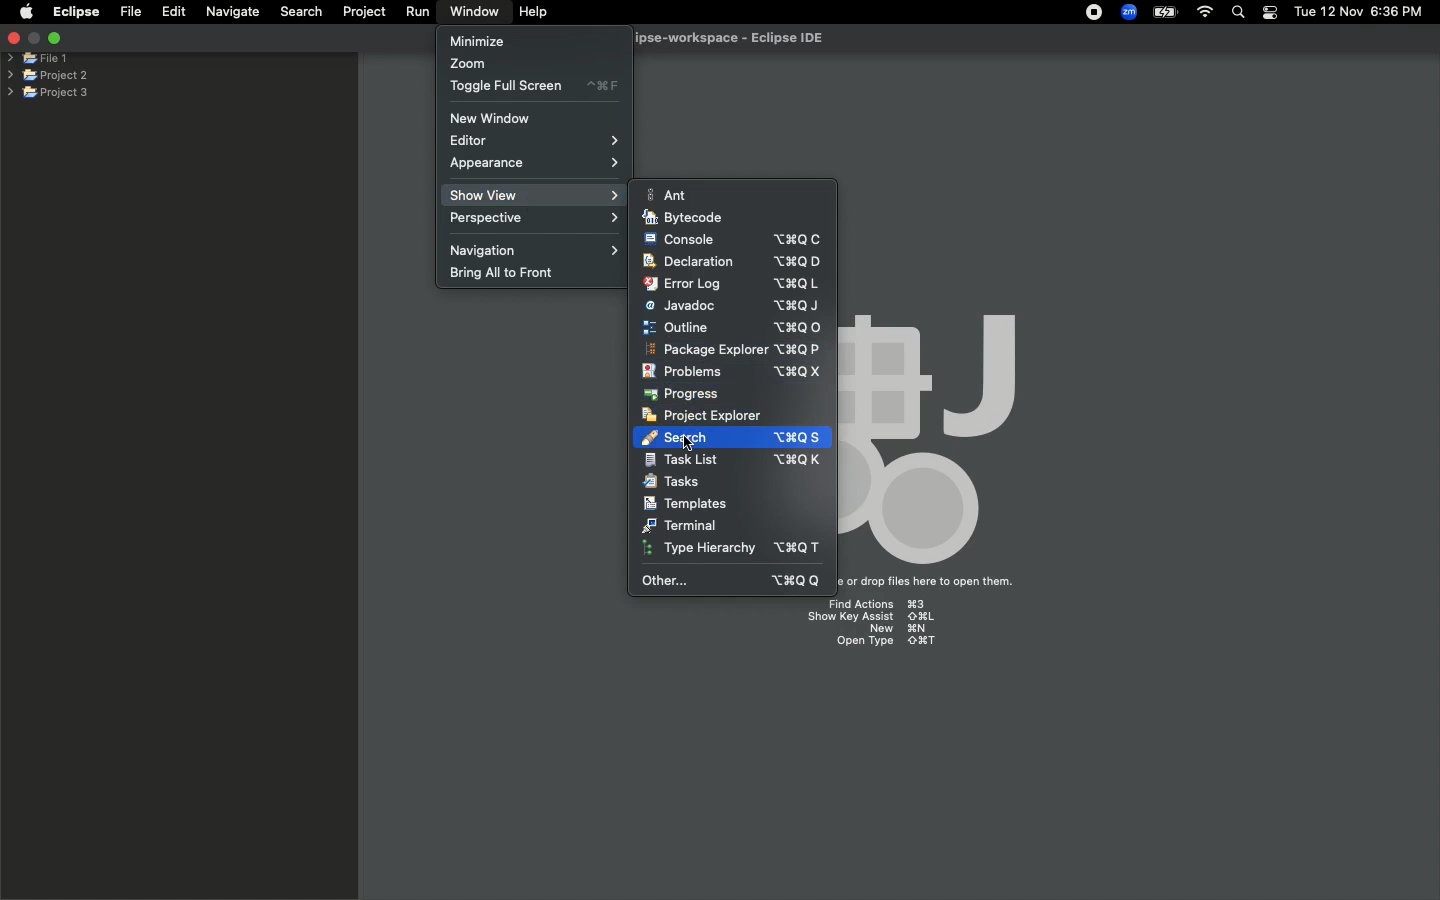 This screenshot has width=1440, height=900. What do you see at coordinates (174, 12) in the screenshot?
I see `Edit` at bounding box center [174, 12].